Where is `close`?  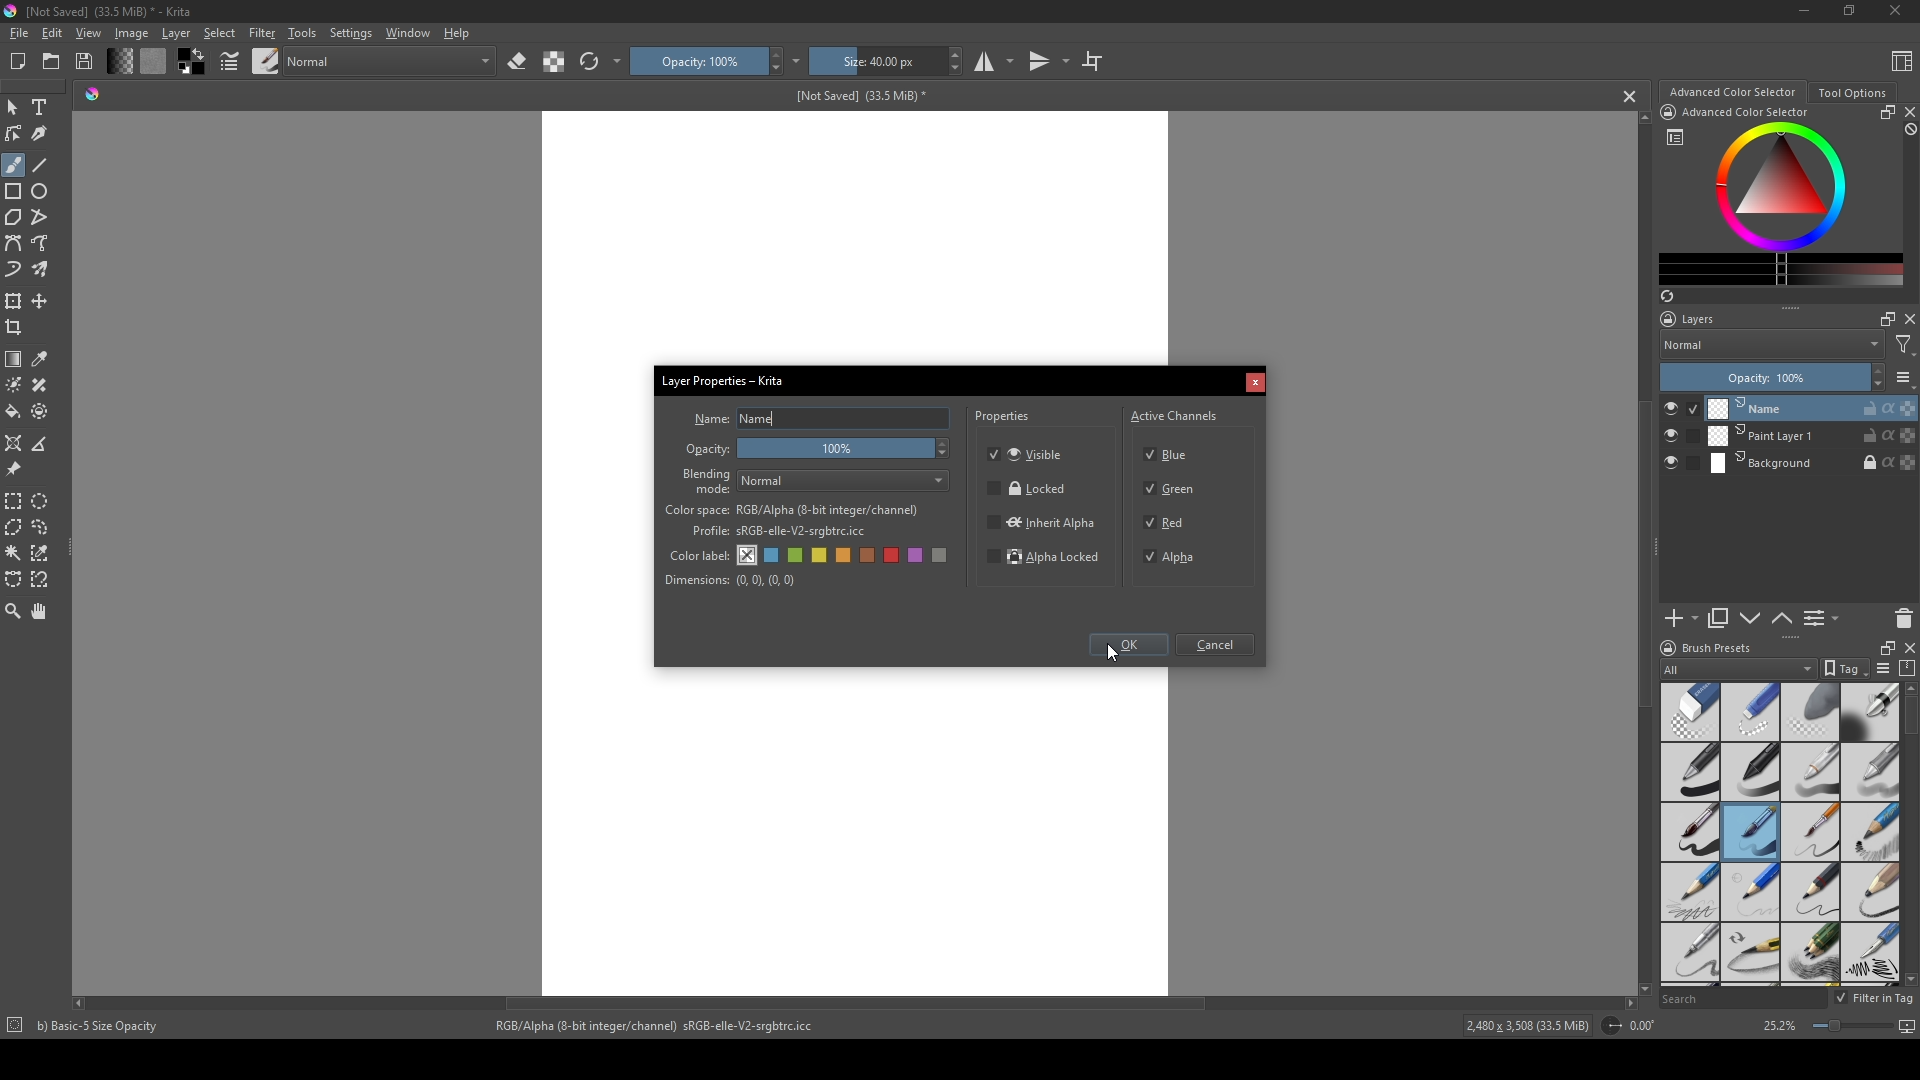 close is located at coordinates (1908, 112).